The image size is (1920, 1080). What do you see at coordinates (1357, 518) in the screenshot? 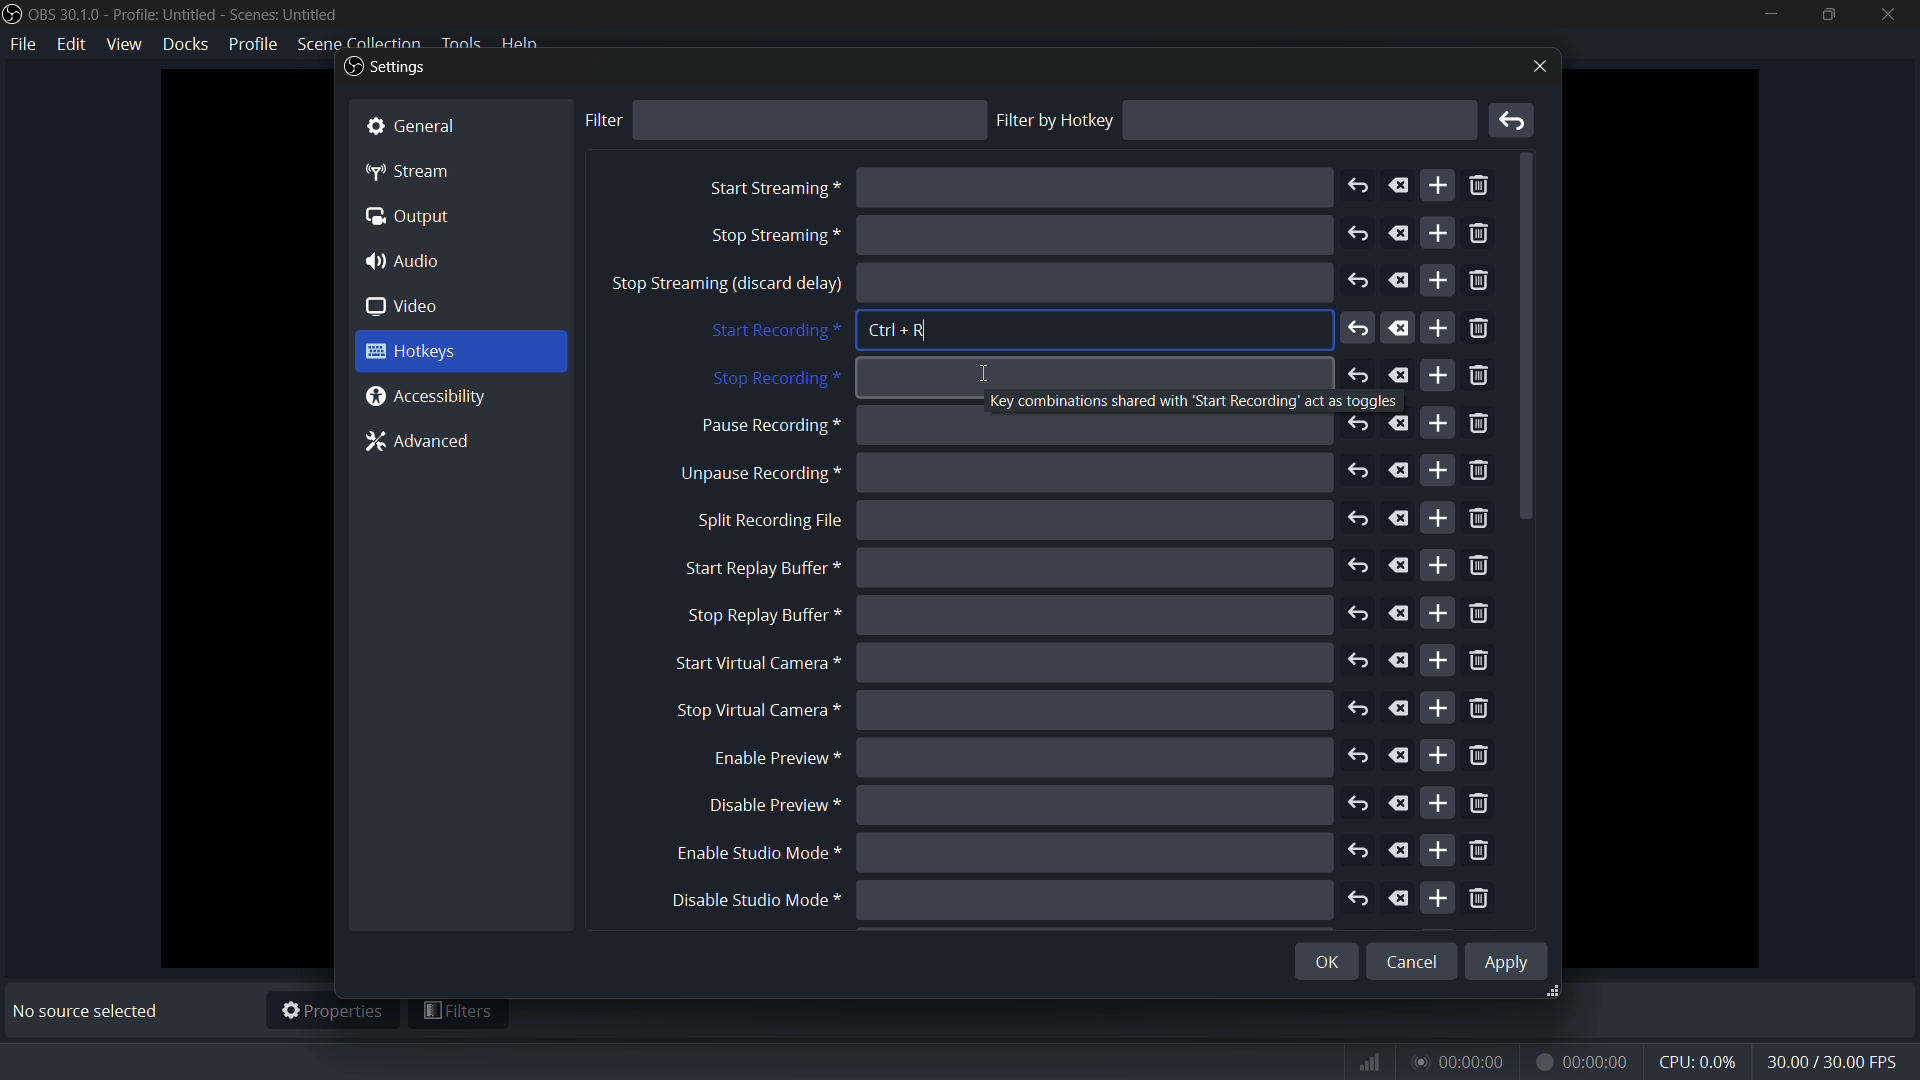
I see `undo` at bounding box center [1357, 518].